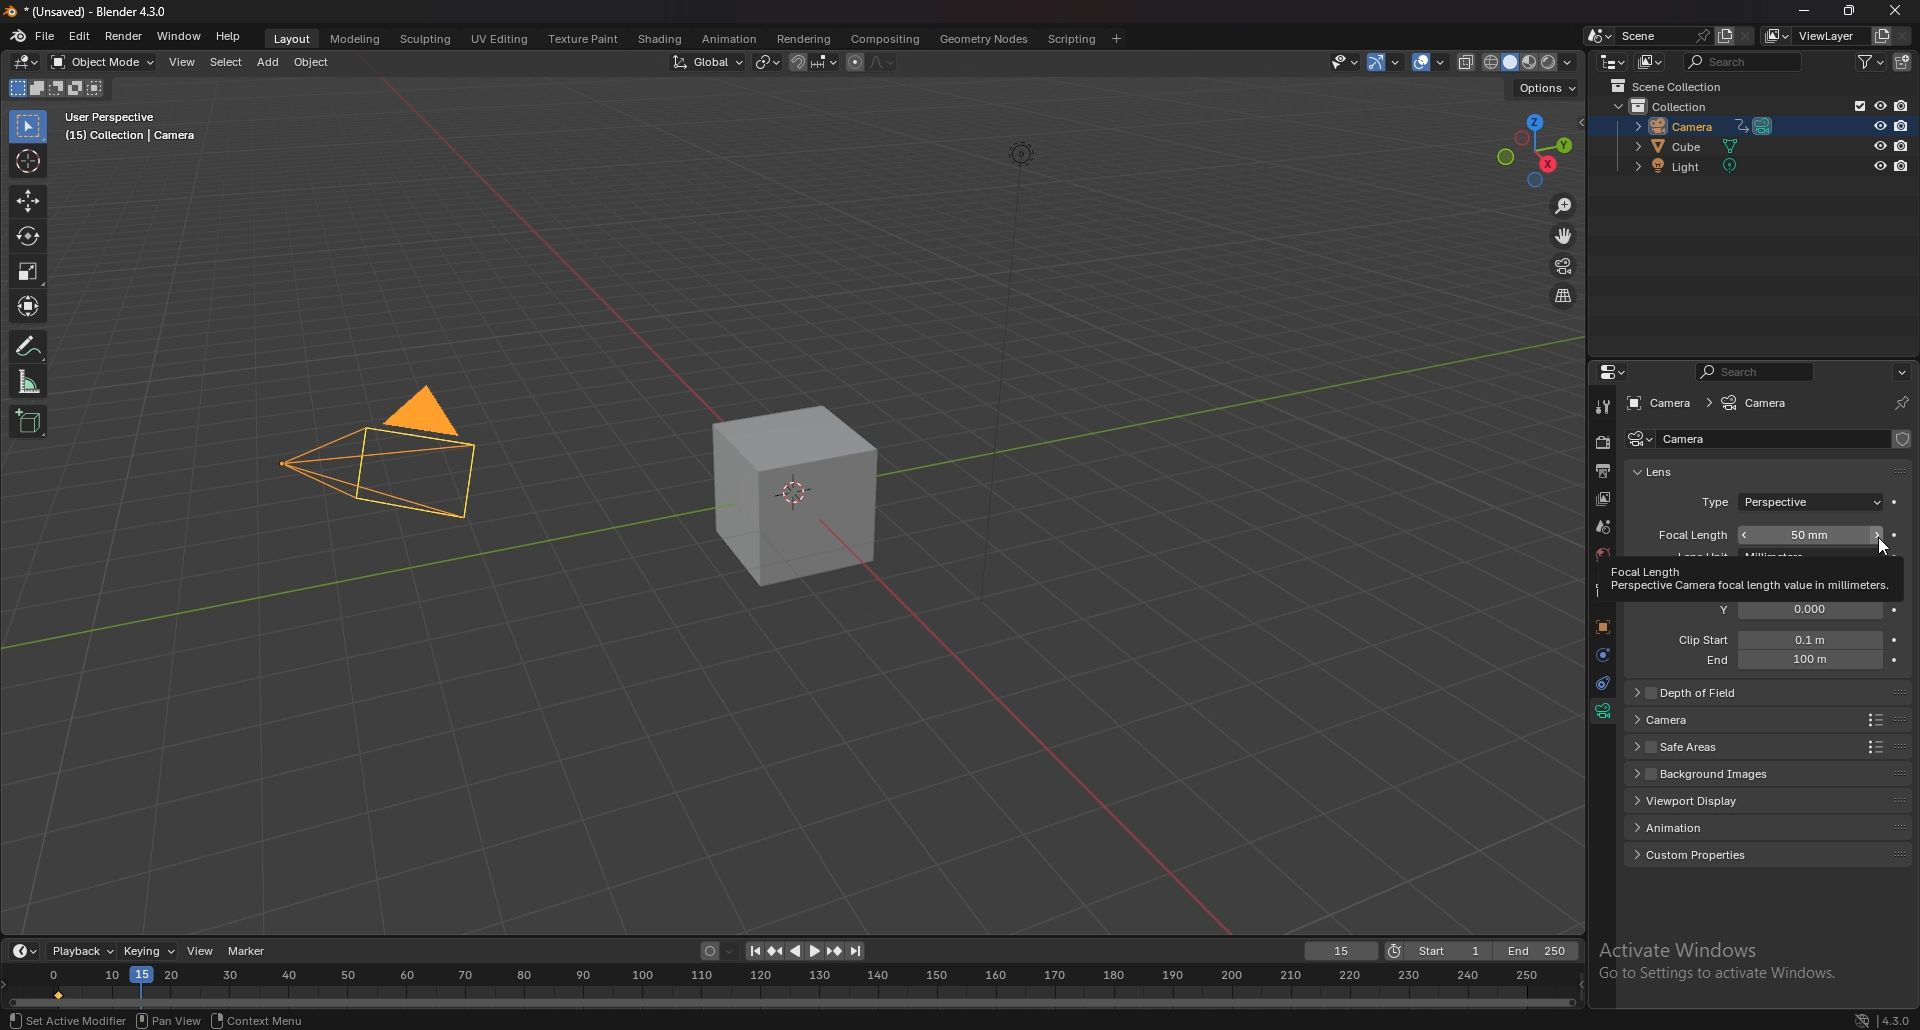 This screenshot has height=1030, width=1920. Describe the element at coordinates (1603, 407) in the screenshot. I see `tool` at that location.